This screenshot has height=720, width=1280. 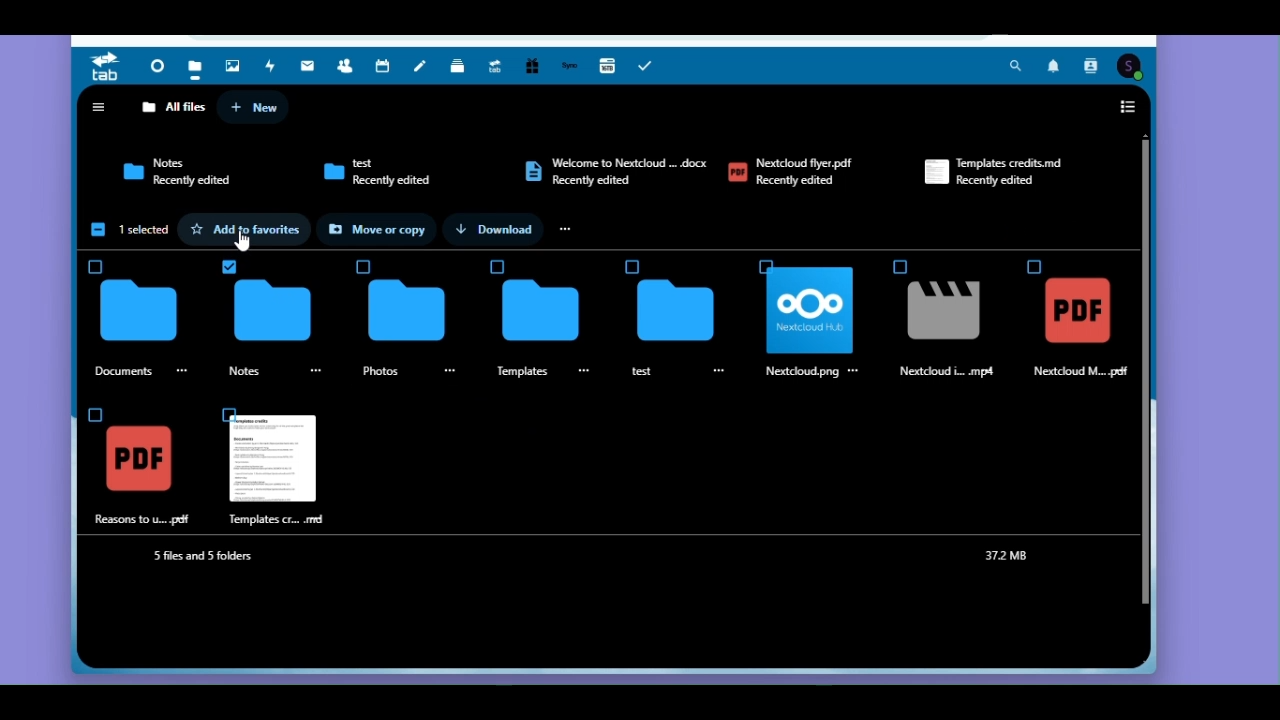 What do you see at coordinates (810, 161) in the screenshot?
I see `Netcloud.flyer.pdf` at bounding box center [810, 161].